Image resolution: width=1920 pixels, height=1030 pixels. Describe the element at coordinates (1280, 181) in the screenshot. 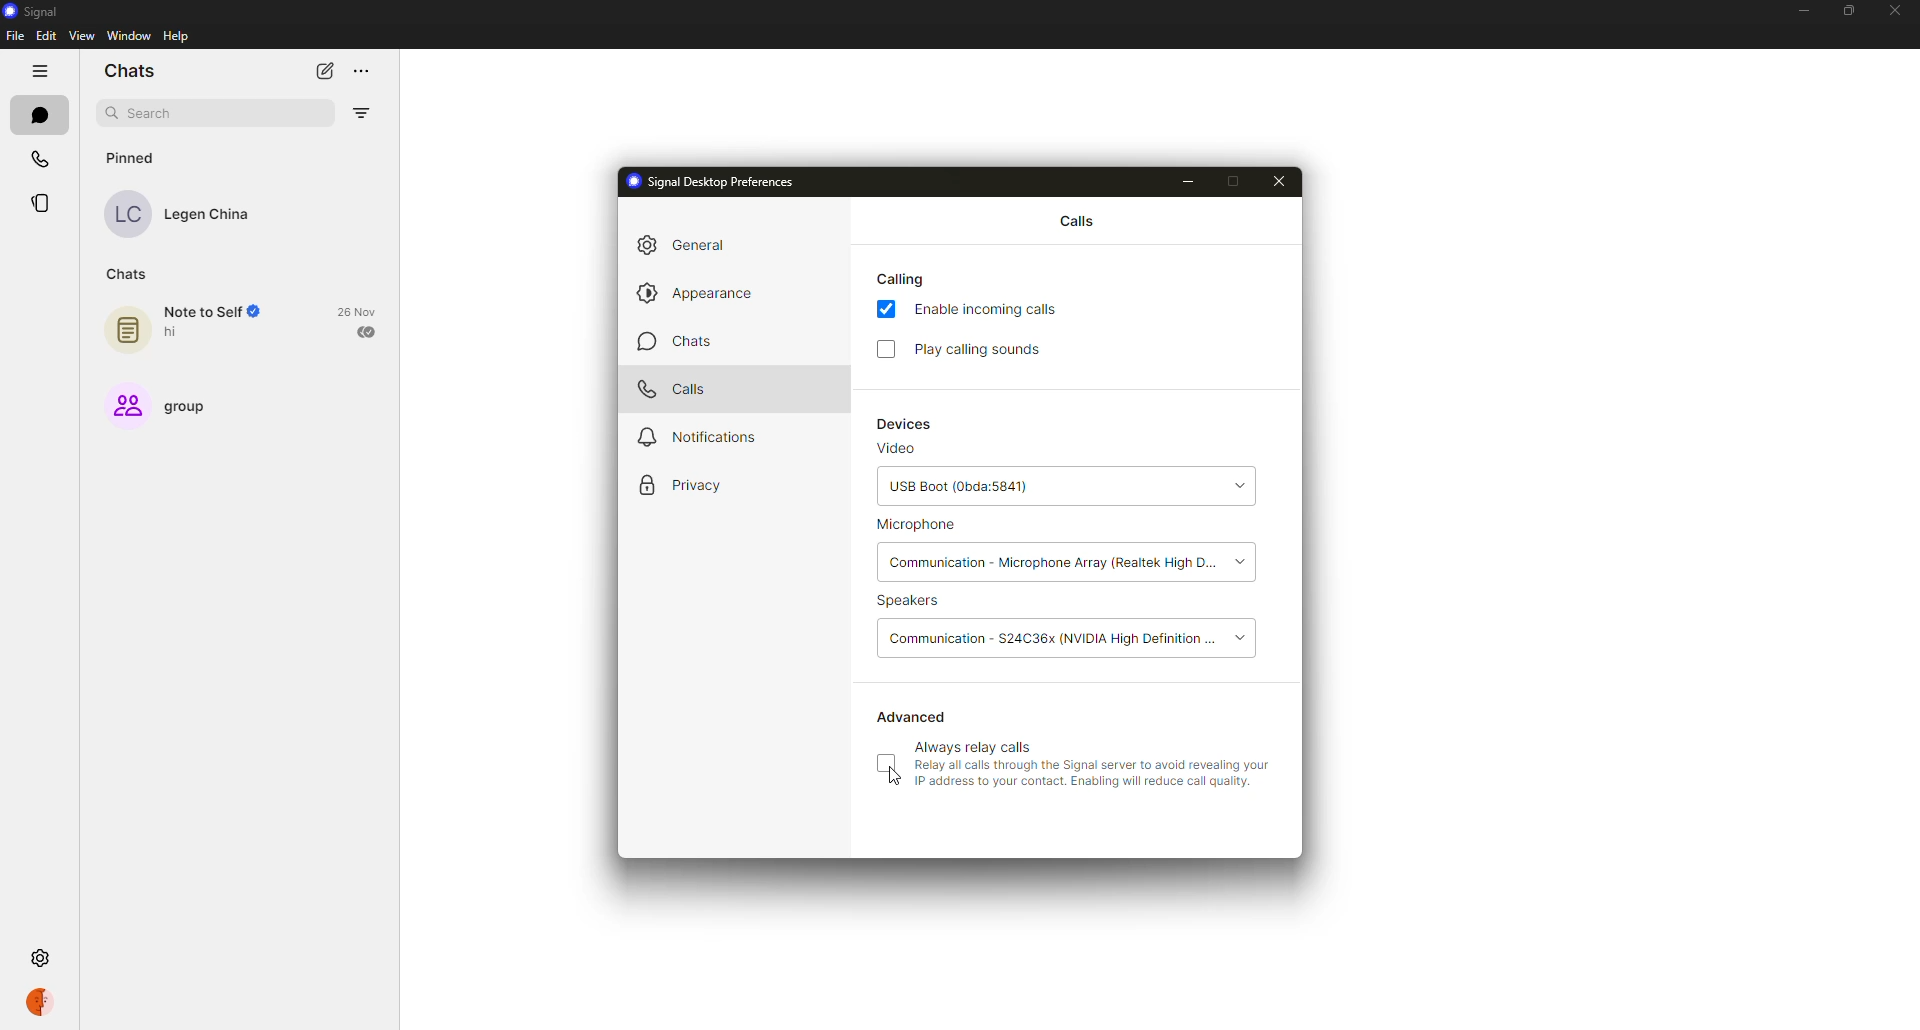

I see `close` at that location.